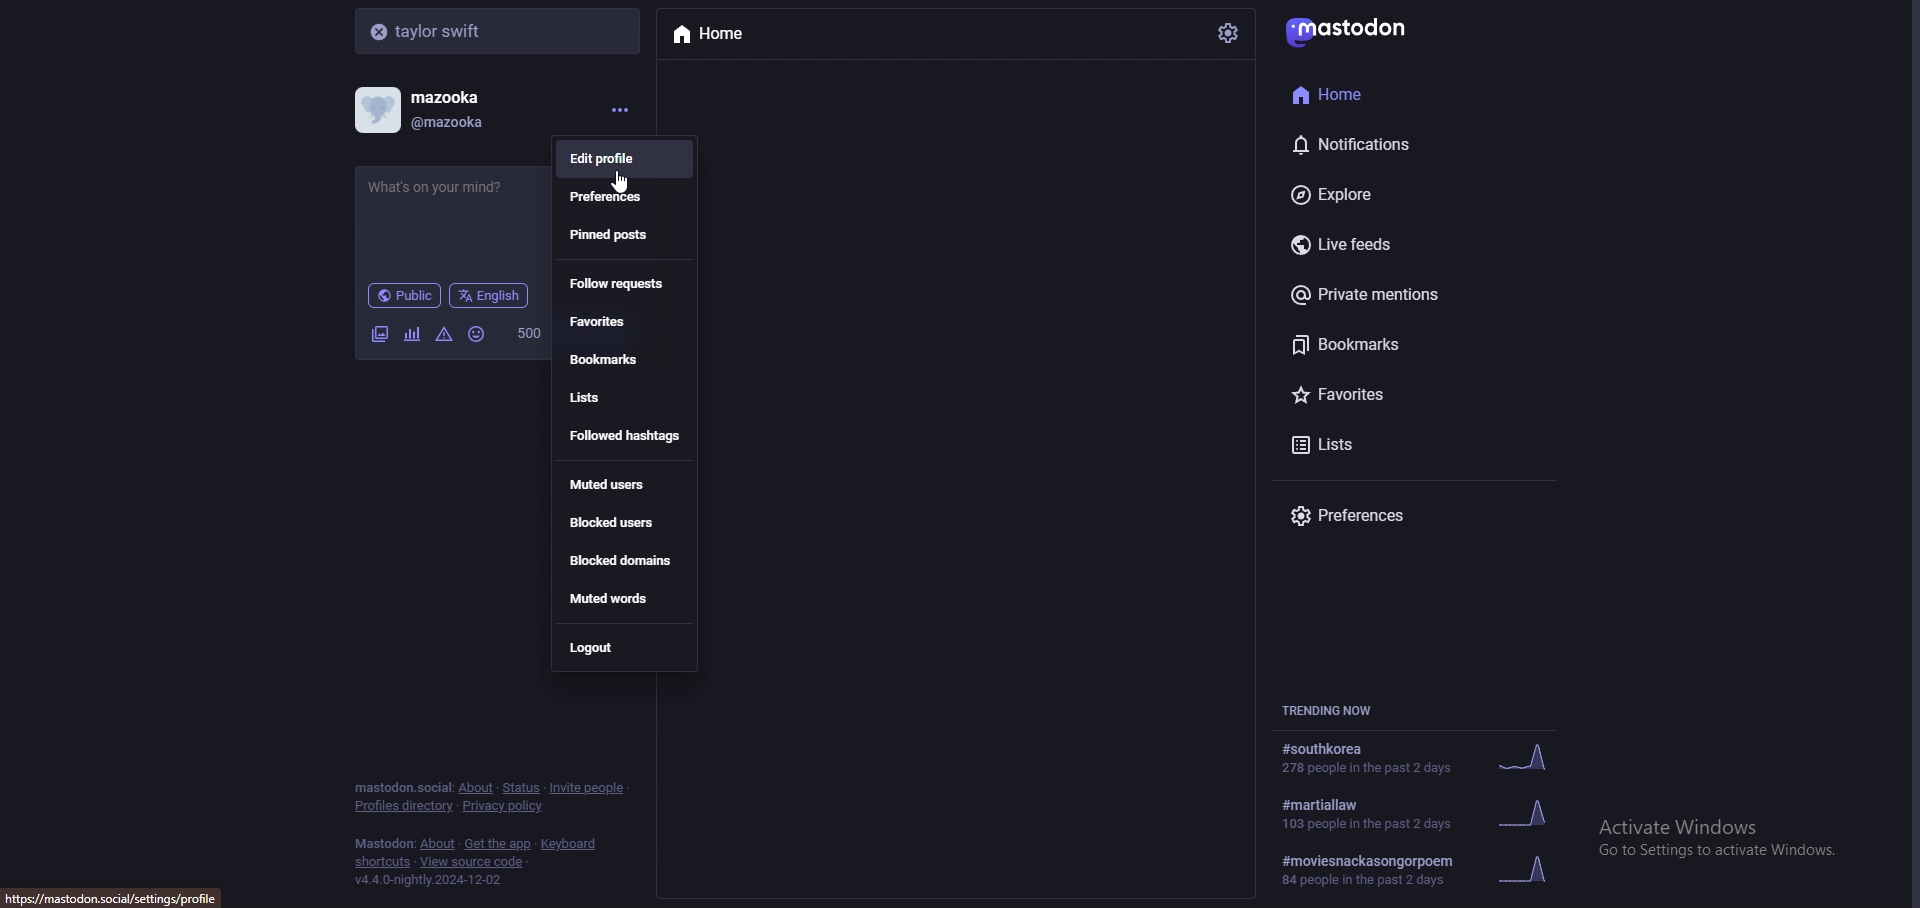  What do you see at coordinates (1423, 760) in the screenshot?
I see `trending` at bounding box center [1423, 760].